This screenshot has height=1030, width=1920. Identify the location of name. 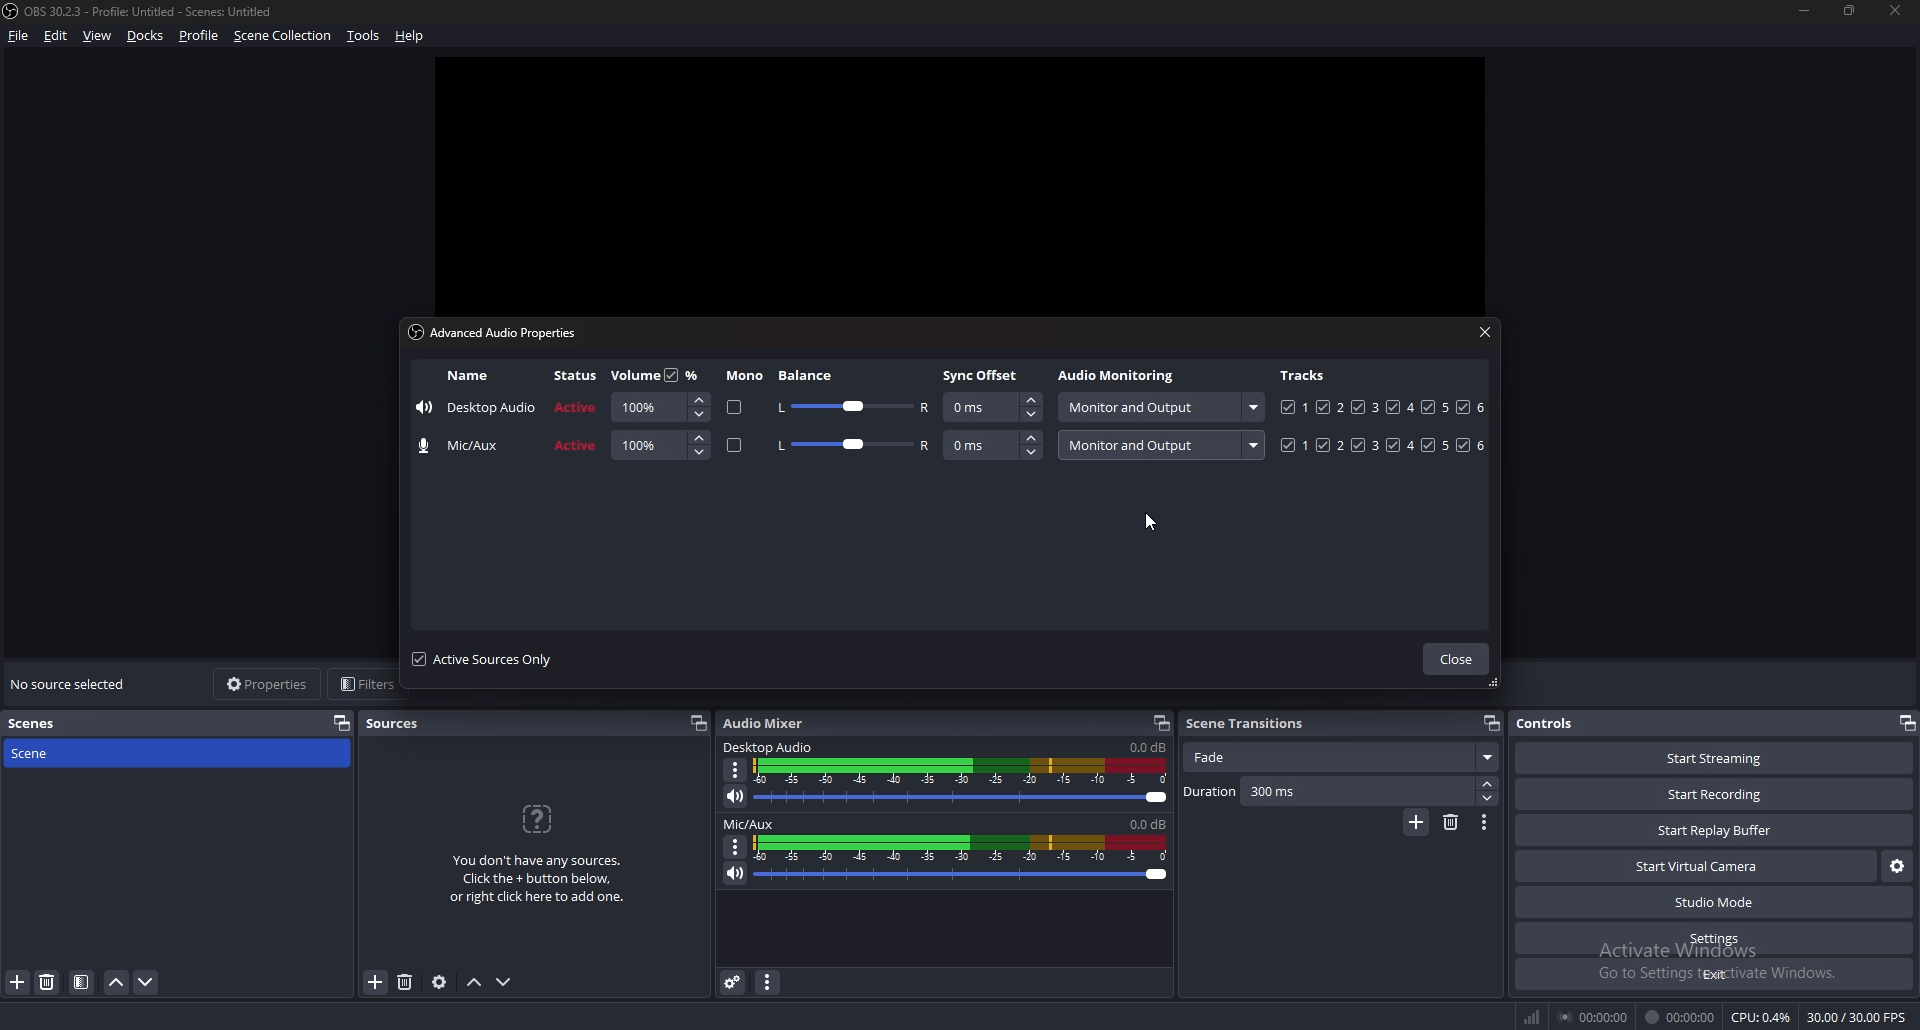
(468, 446).